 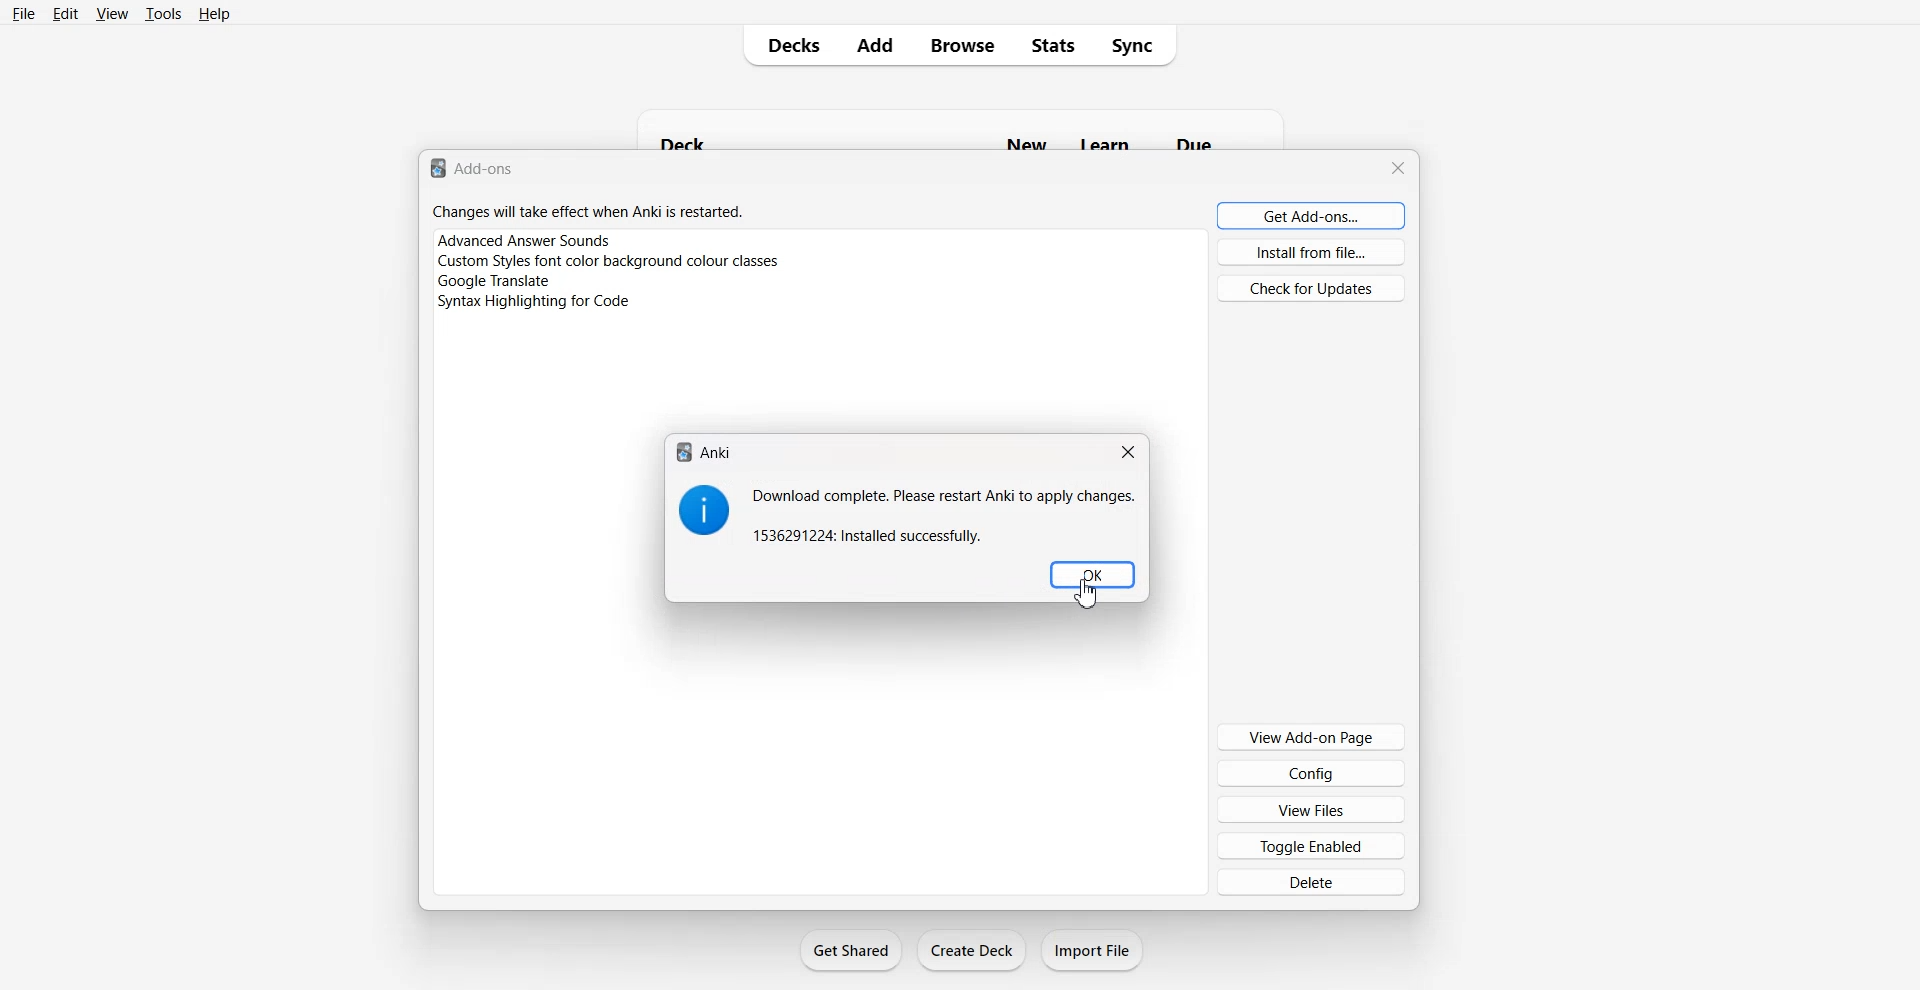 I want to click on Toggle Enabled, so click(x=1311, y=845).